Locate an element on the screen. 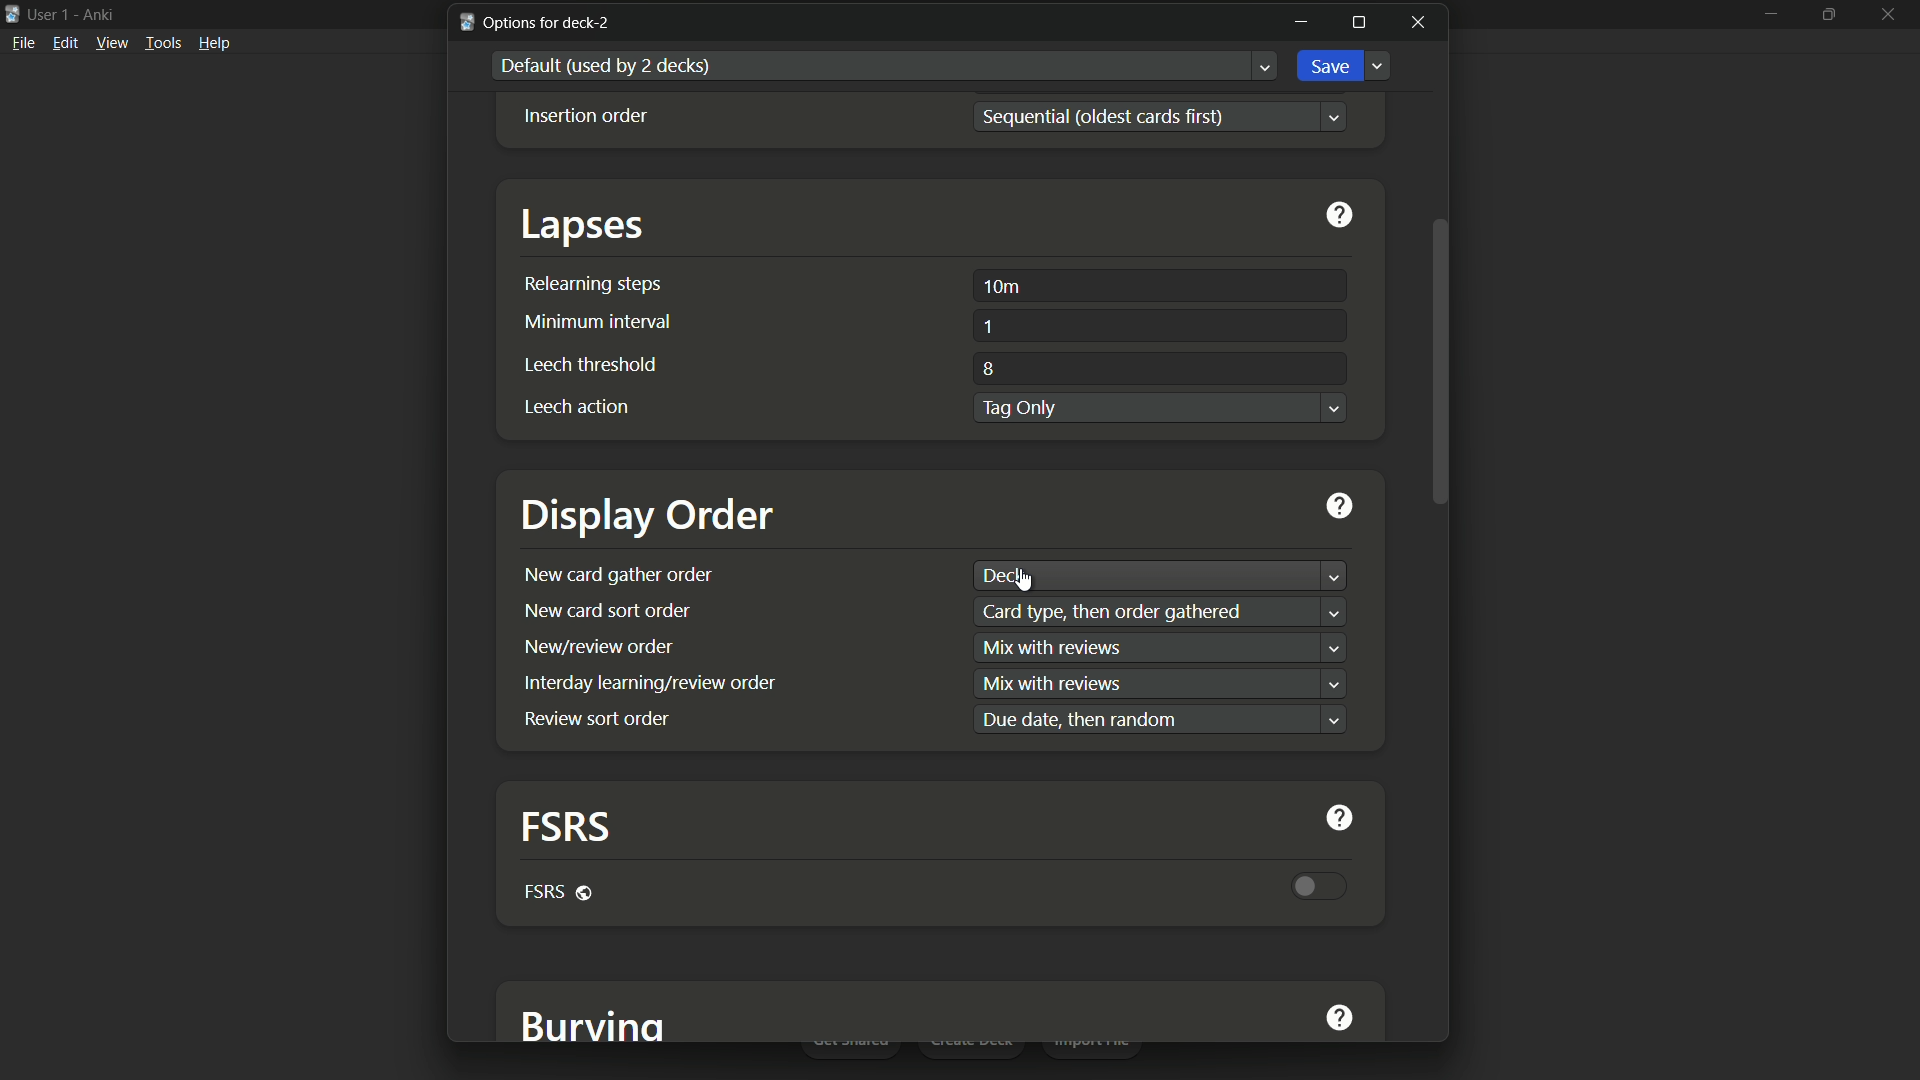 The height and width of the screenshot is (1080, 1920). text is located at coordinates (1052, 684).